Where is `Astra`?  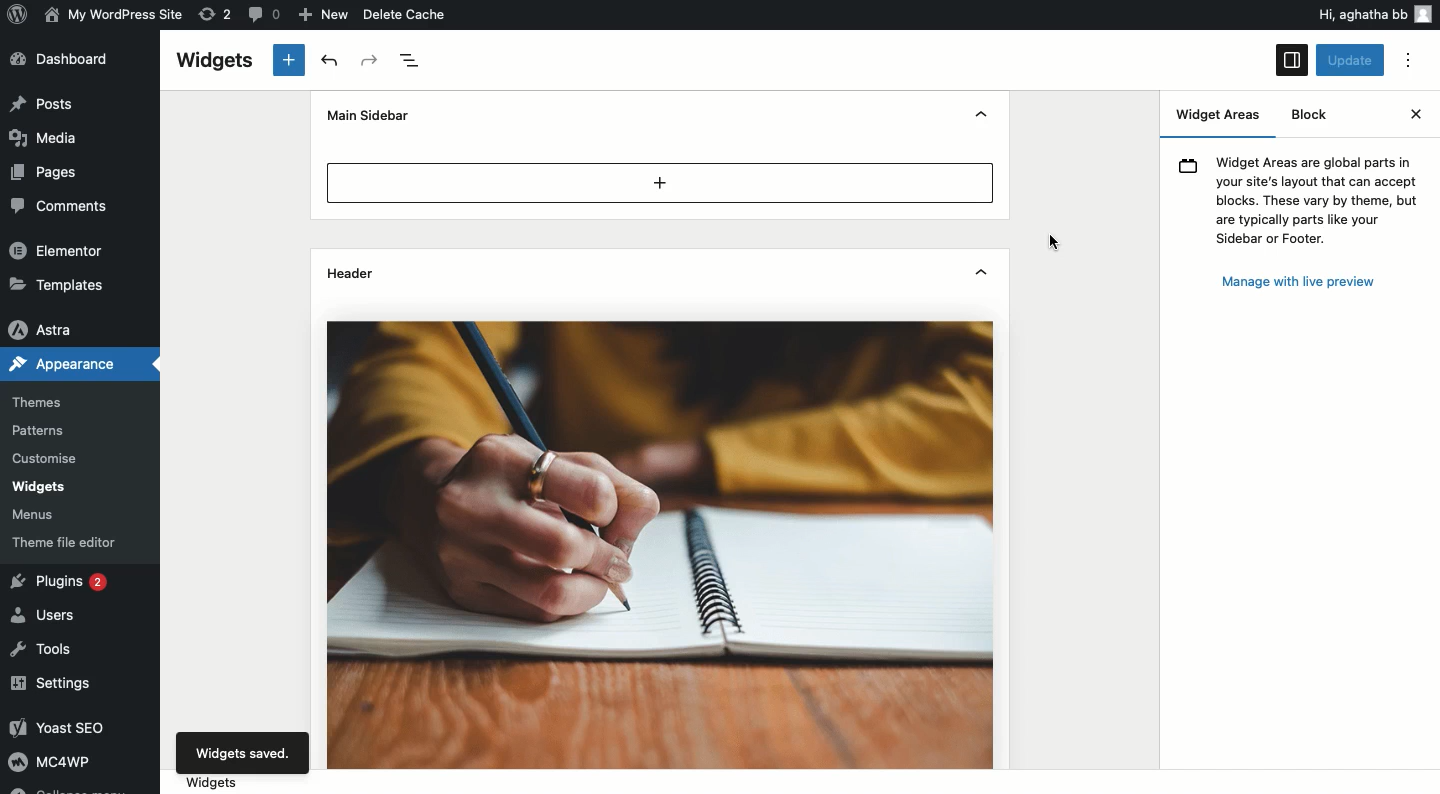 Astra is located at coordinates (44, 331).